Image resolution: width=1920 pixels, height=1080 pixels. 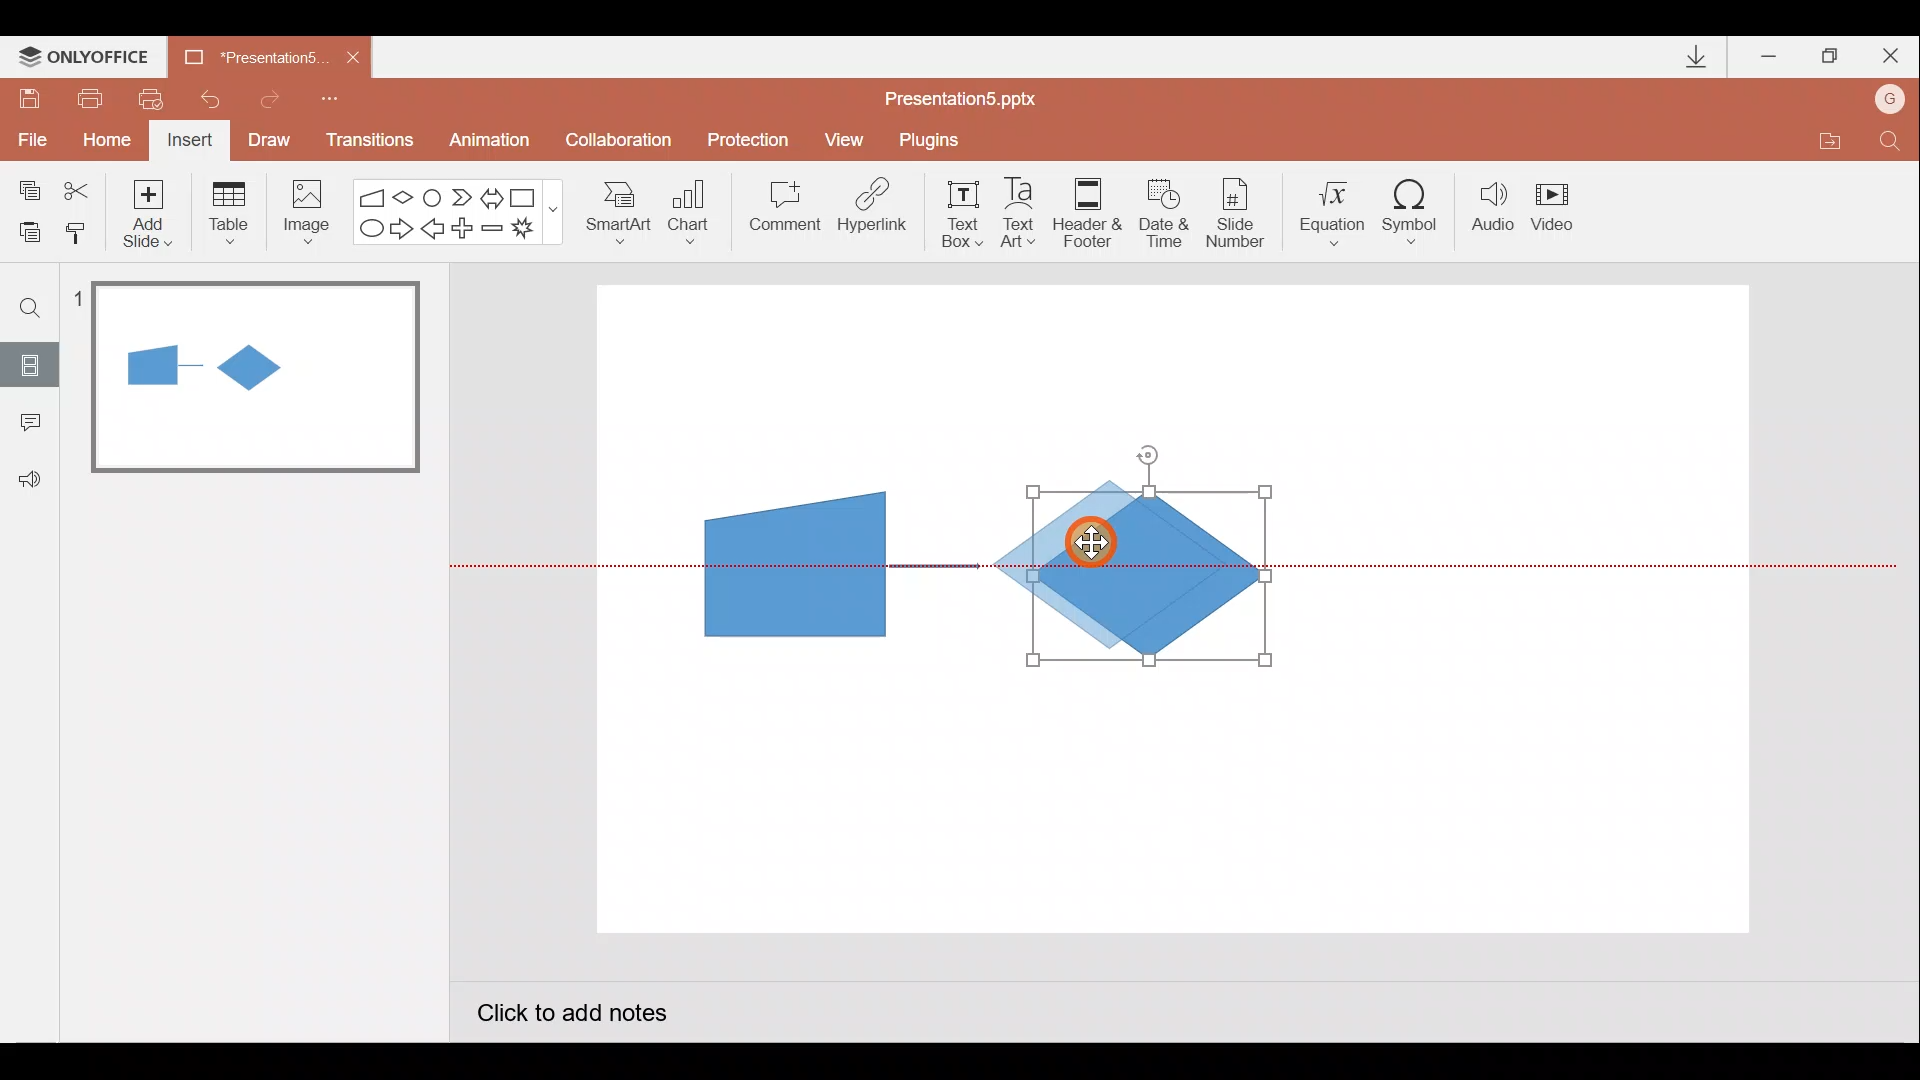 I want to click on Manual input flow chart , so click(x=791, y=562).